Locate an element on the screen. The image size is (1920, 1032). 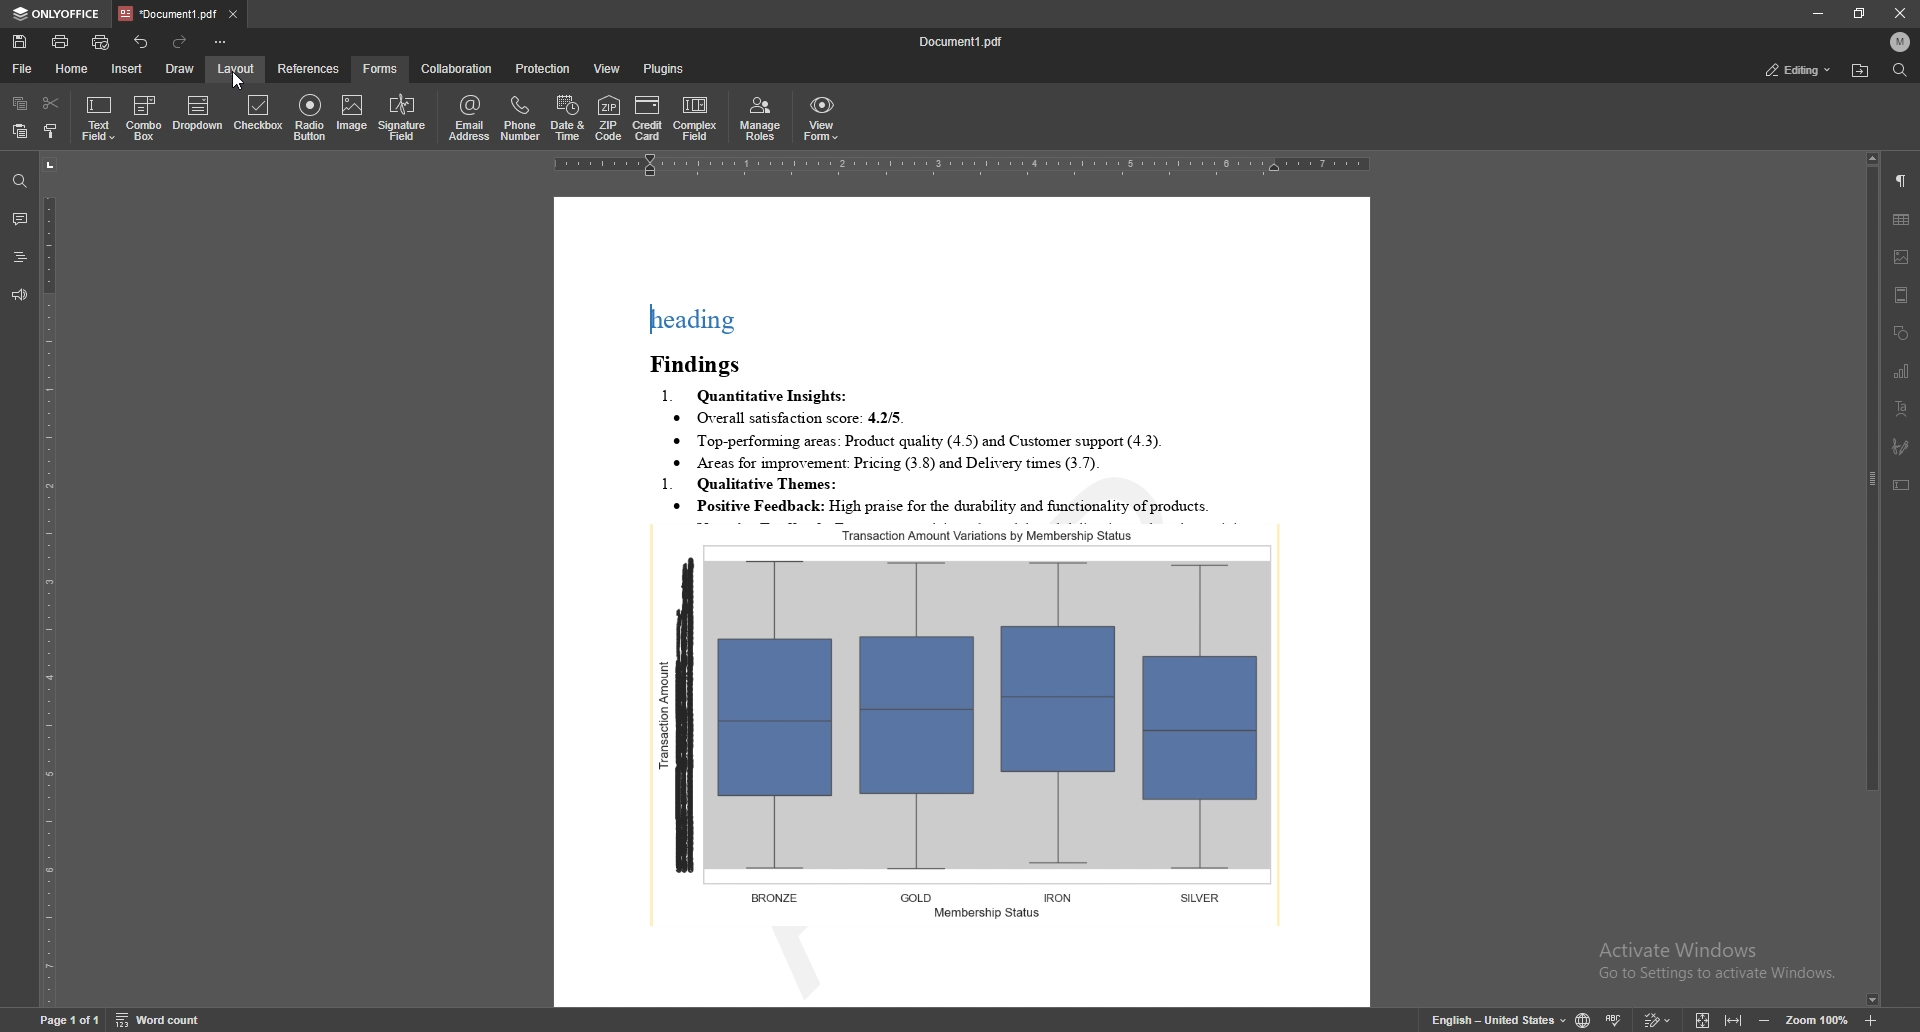
locate file is located at coordinates (1861, 71).